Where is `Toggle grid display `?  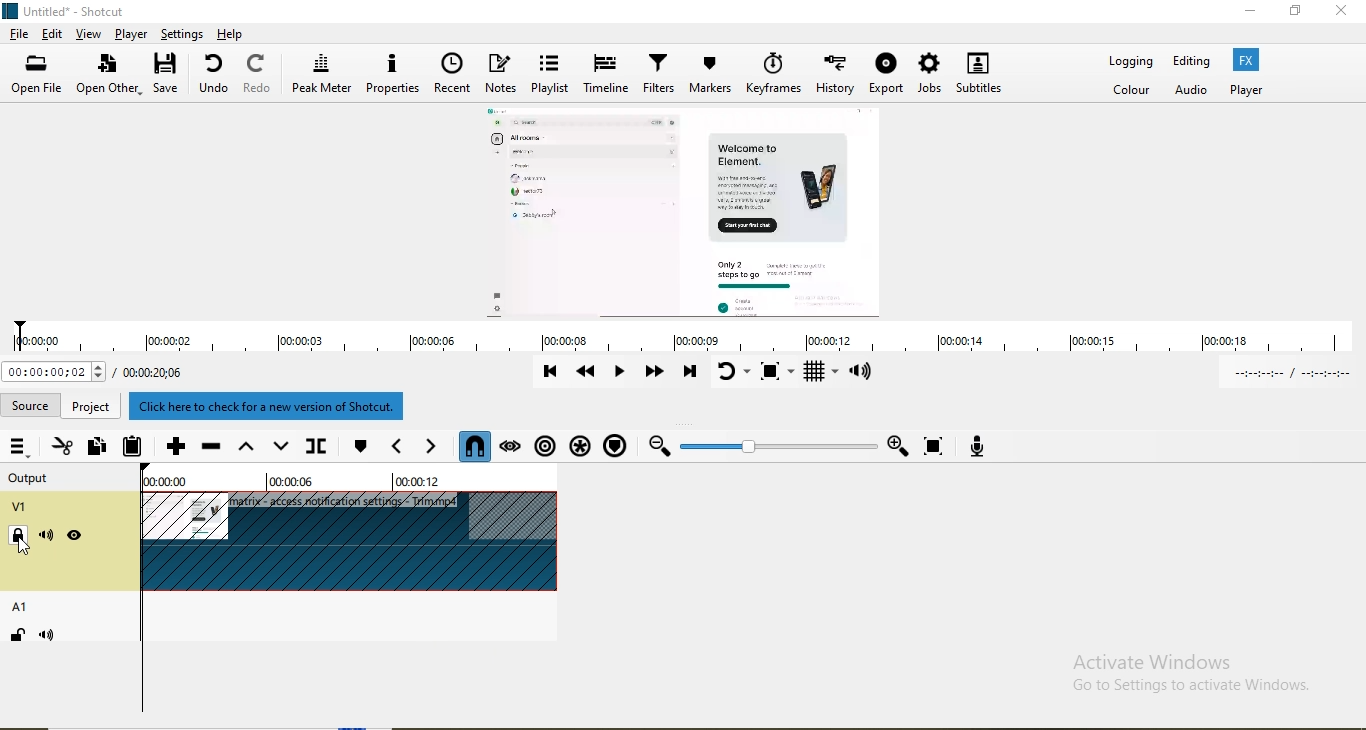
Toggle grid display  is located at coordinates (822, 374).